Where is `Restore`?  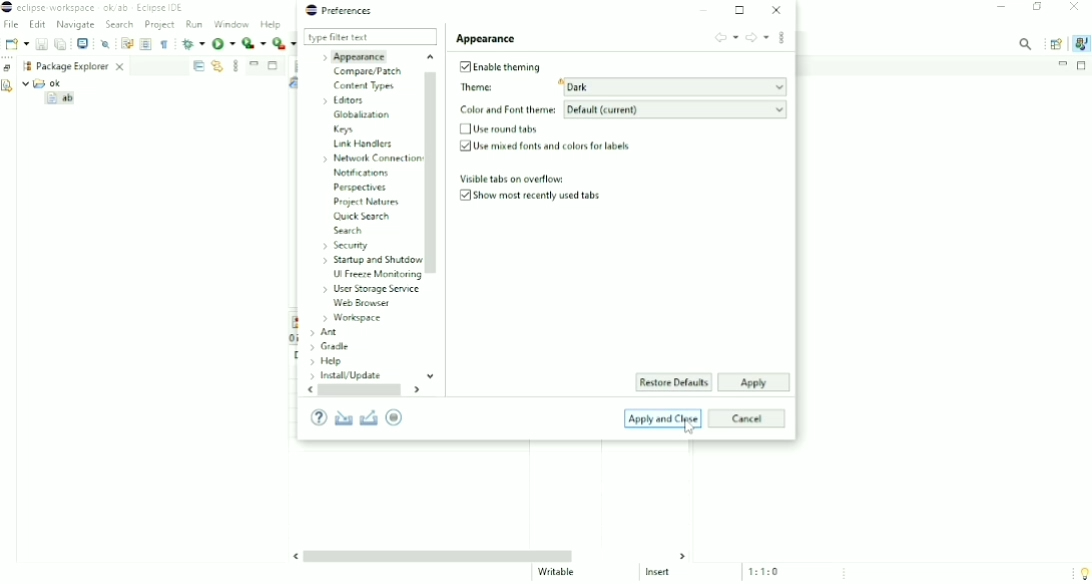 Restore is located at coordinates (8, 67).